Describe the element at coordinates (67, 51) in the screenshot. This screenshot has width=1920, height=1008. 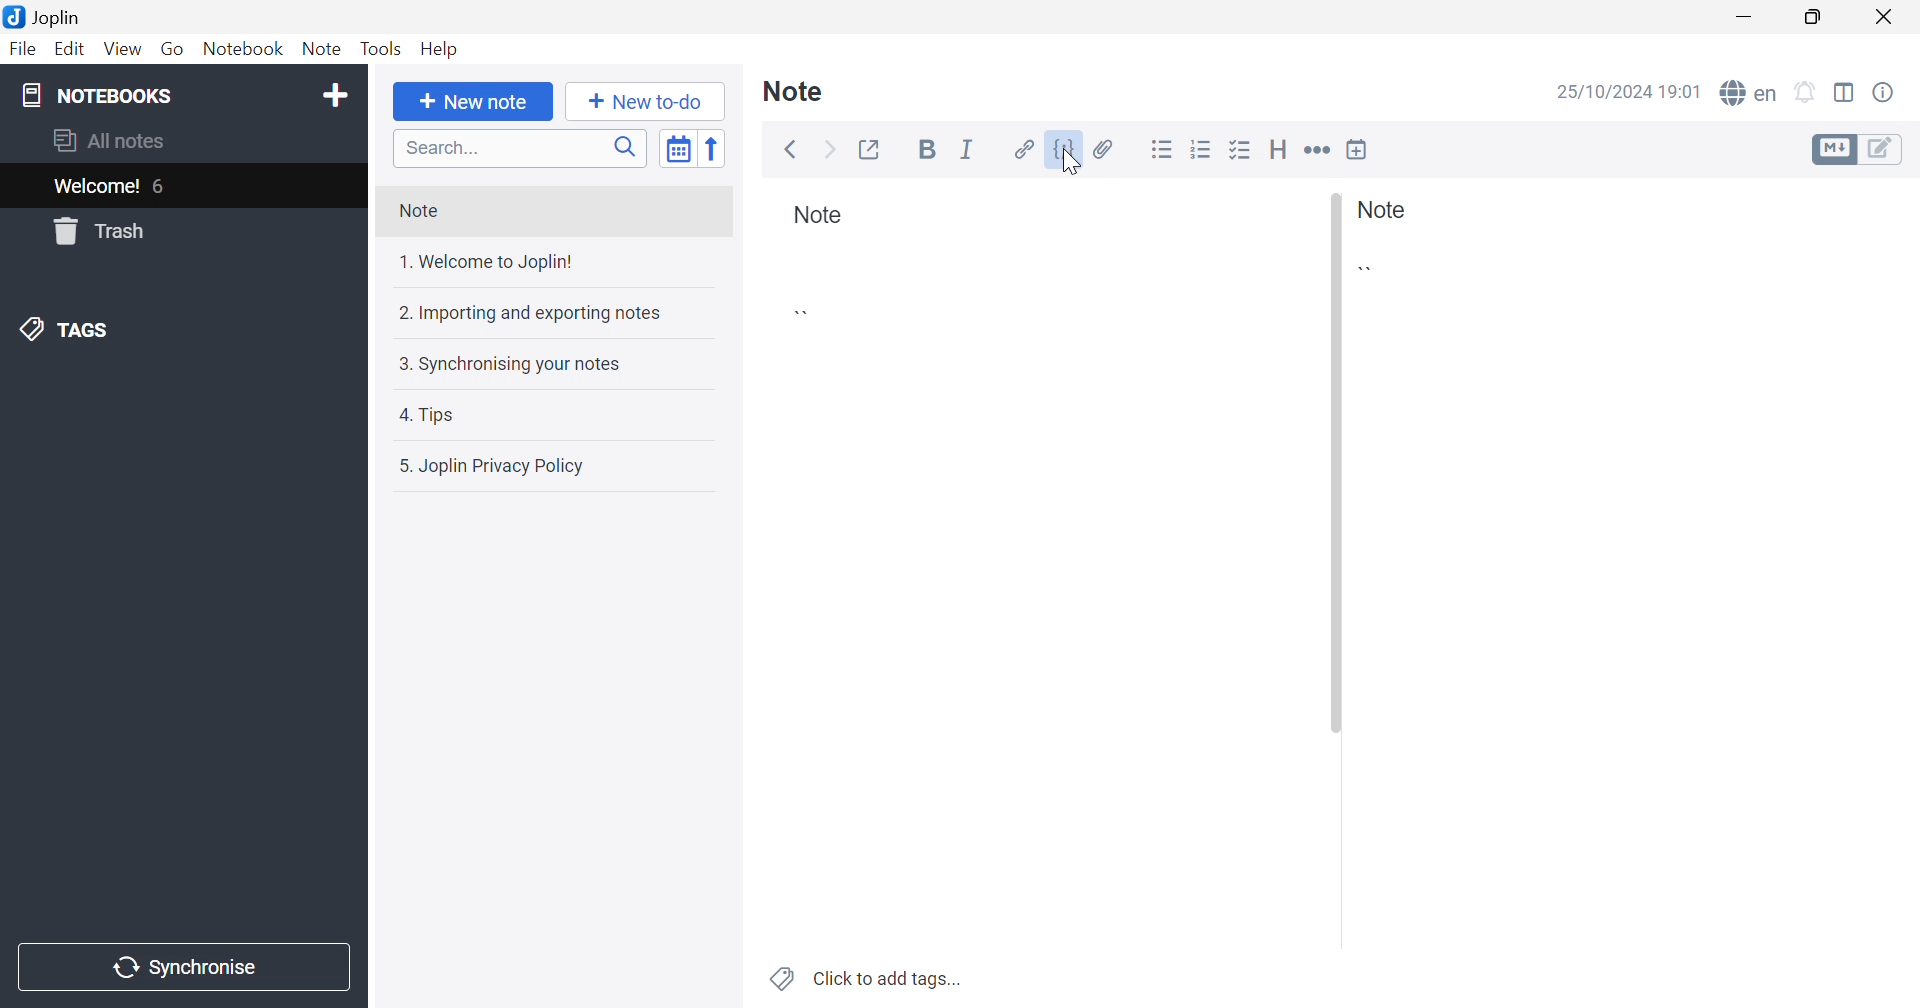
I see `Edit` at that location.